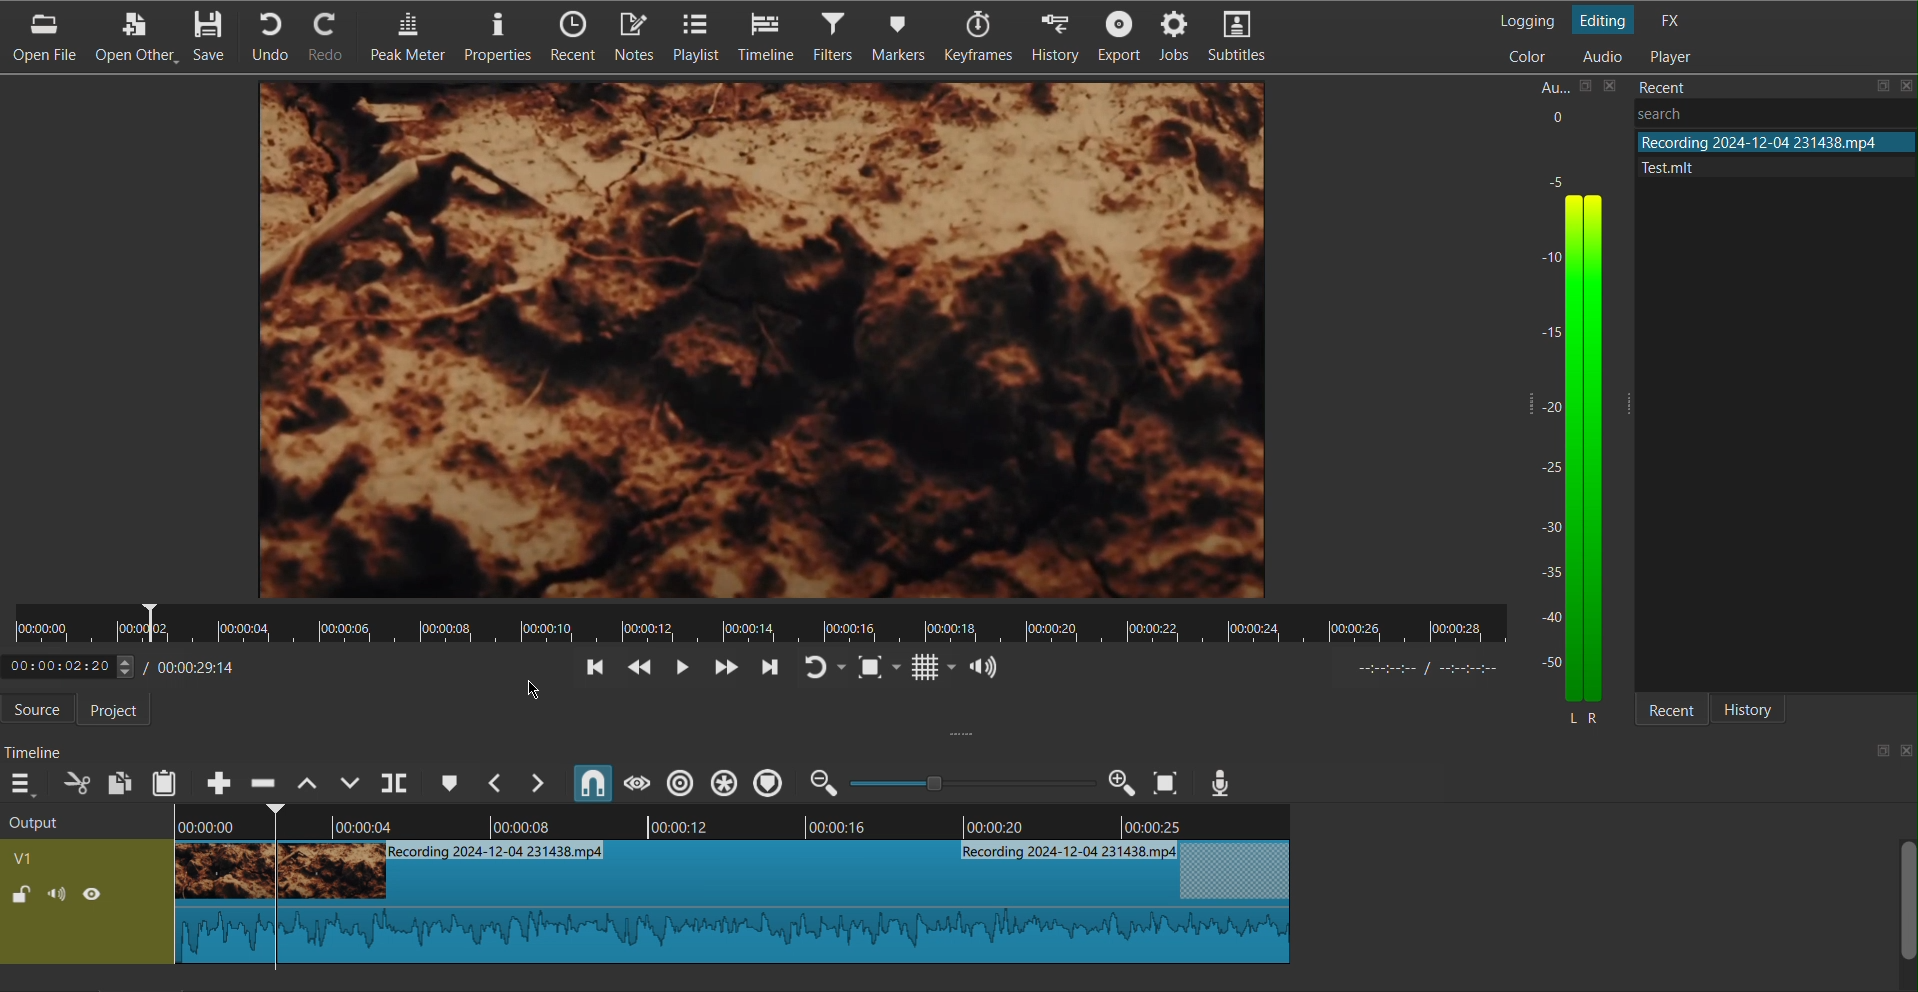  I want to click on save, so click(1583, 87).